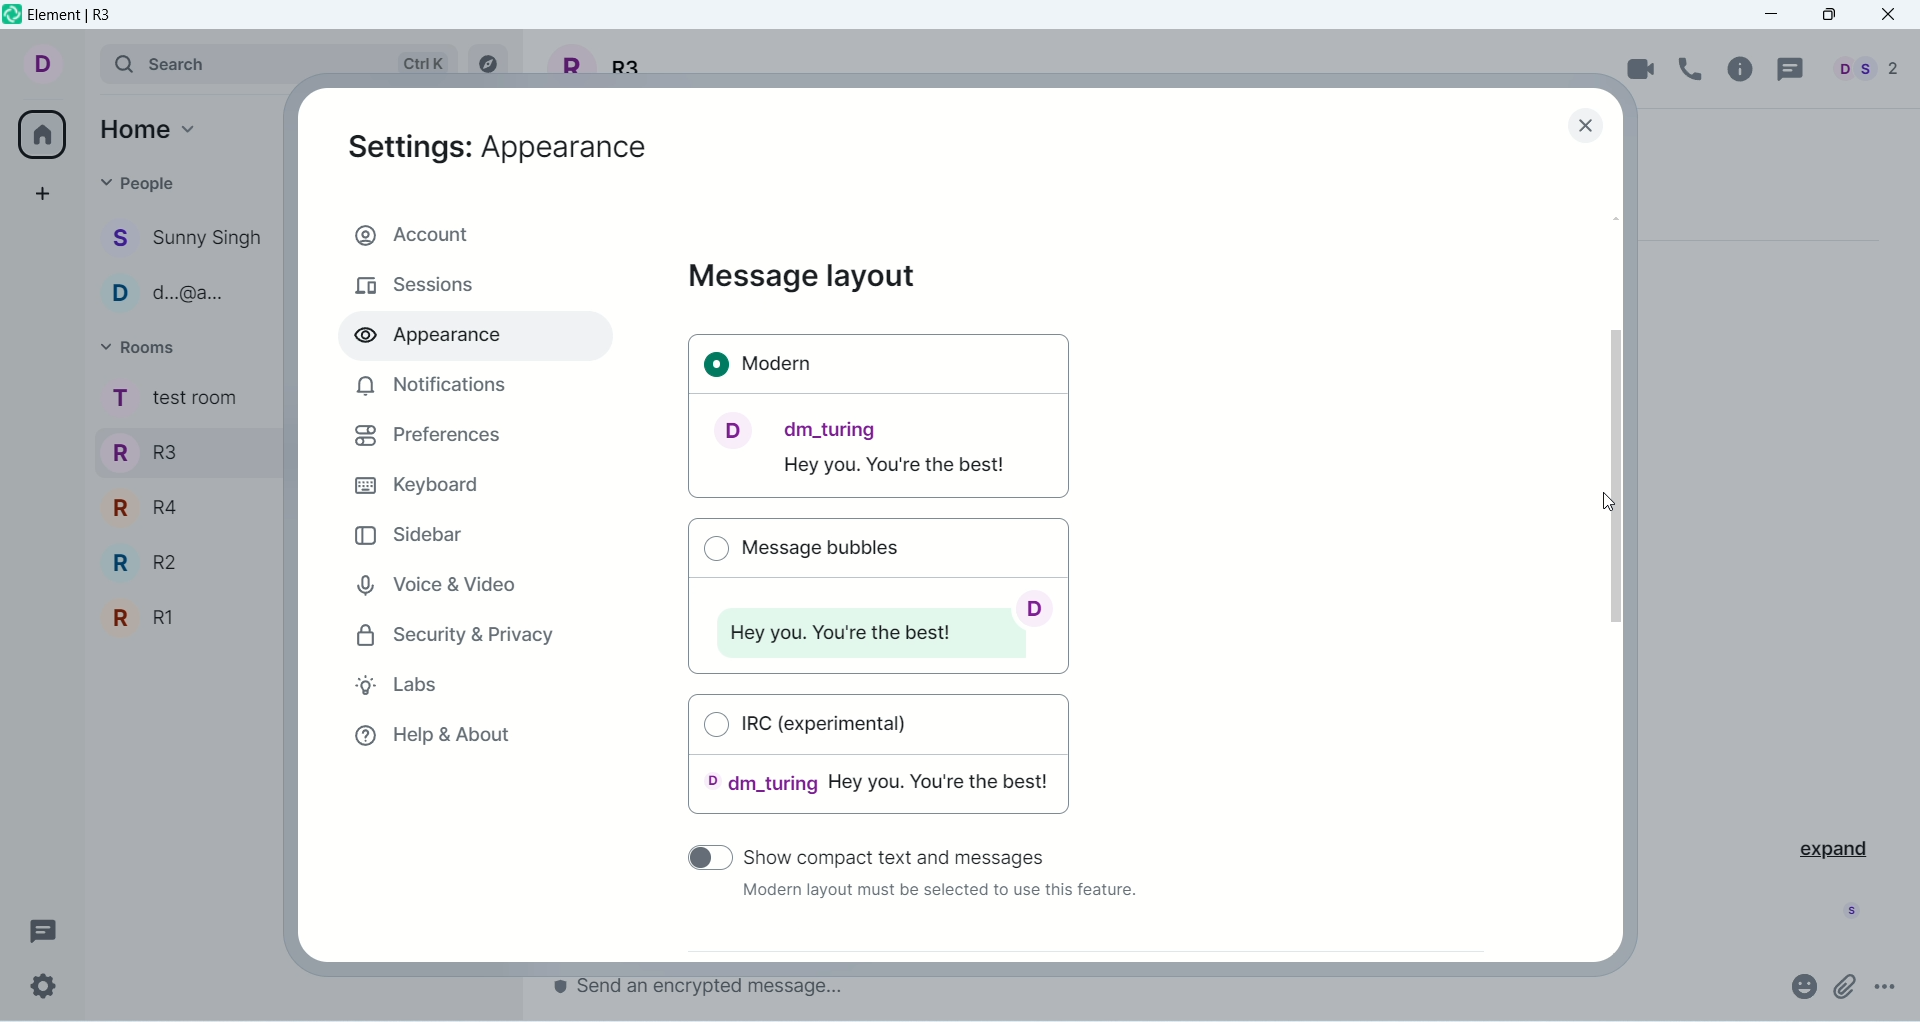 Image resolution: width=1920 pixels, height=1022 pixels. Describe the element at coordinates (407, 688) in the screenshot. I see `labs` at that location.